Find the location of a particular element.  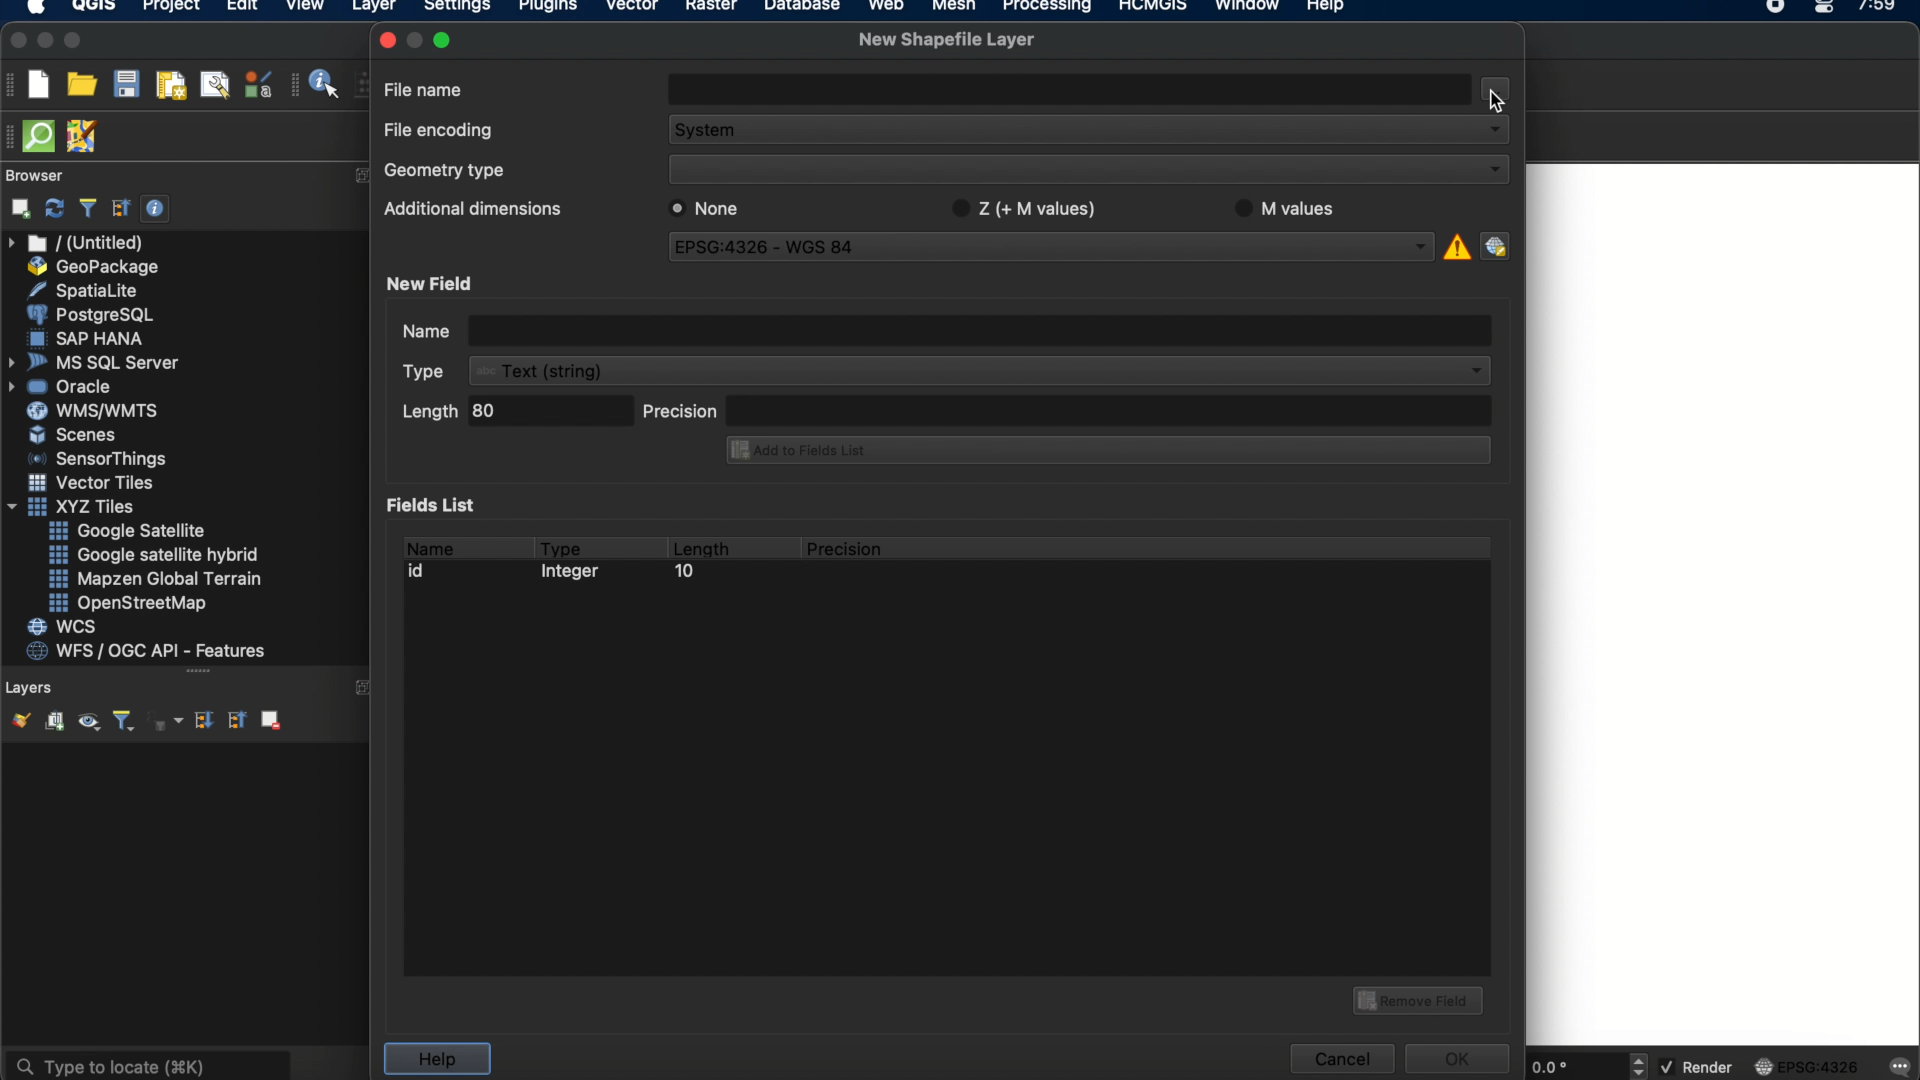

integer is located at coordinates (575, 574).